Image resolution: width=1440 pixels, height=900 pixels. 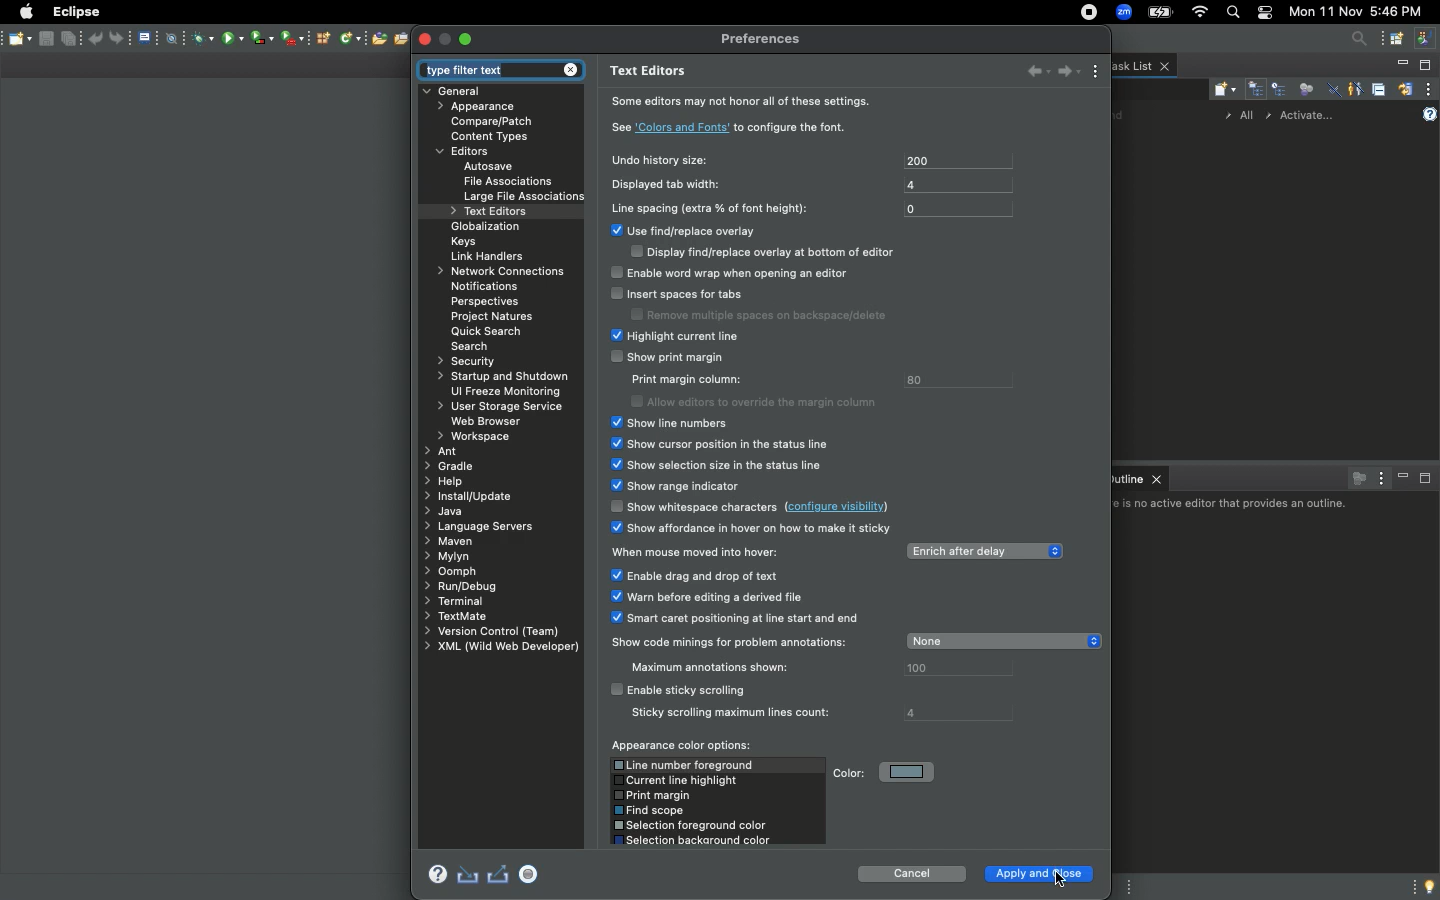 I want to click on Import, so click(x=466, y=874).